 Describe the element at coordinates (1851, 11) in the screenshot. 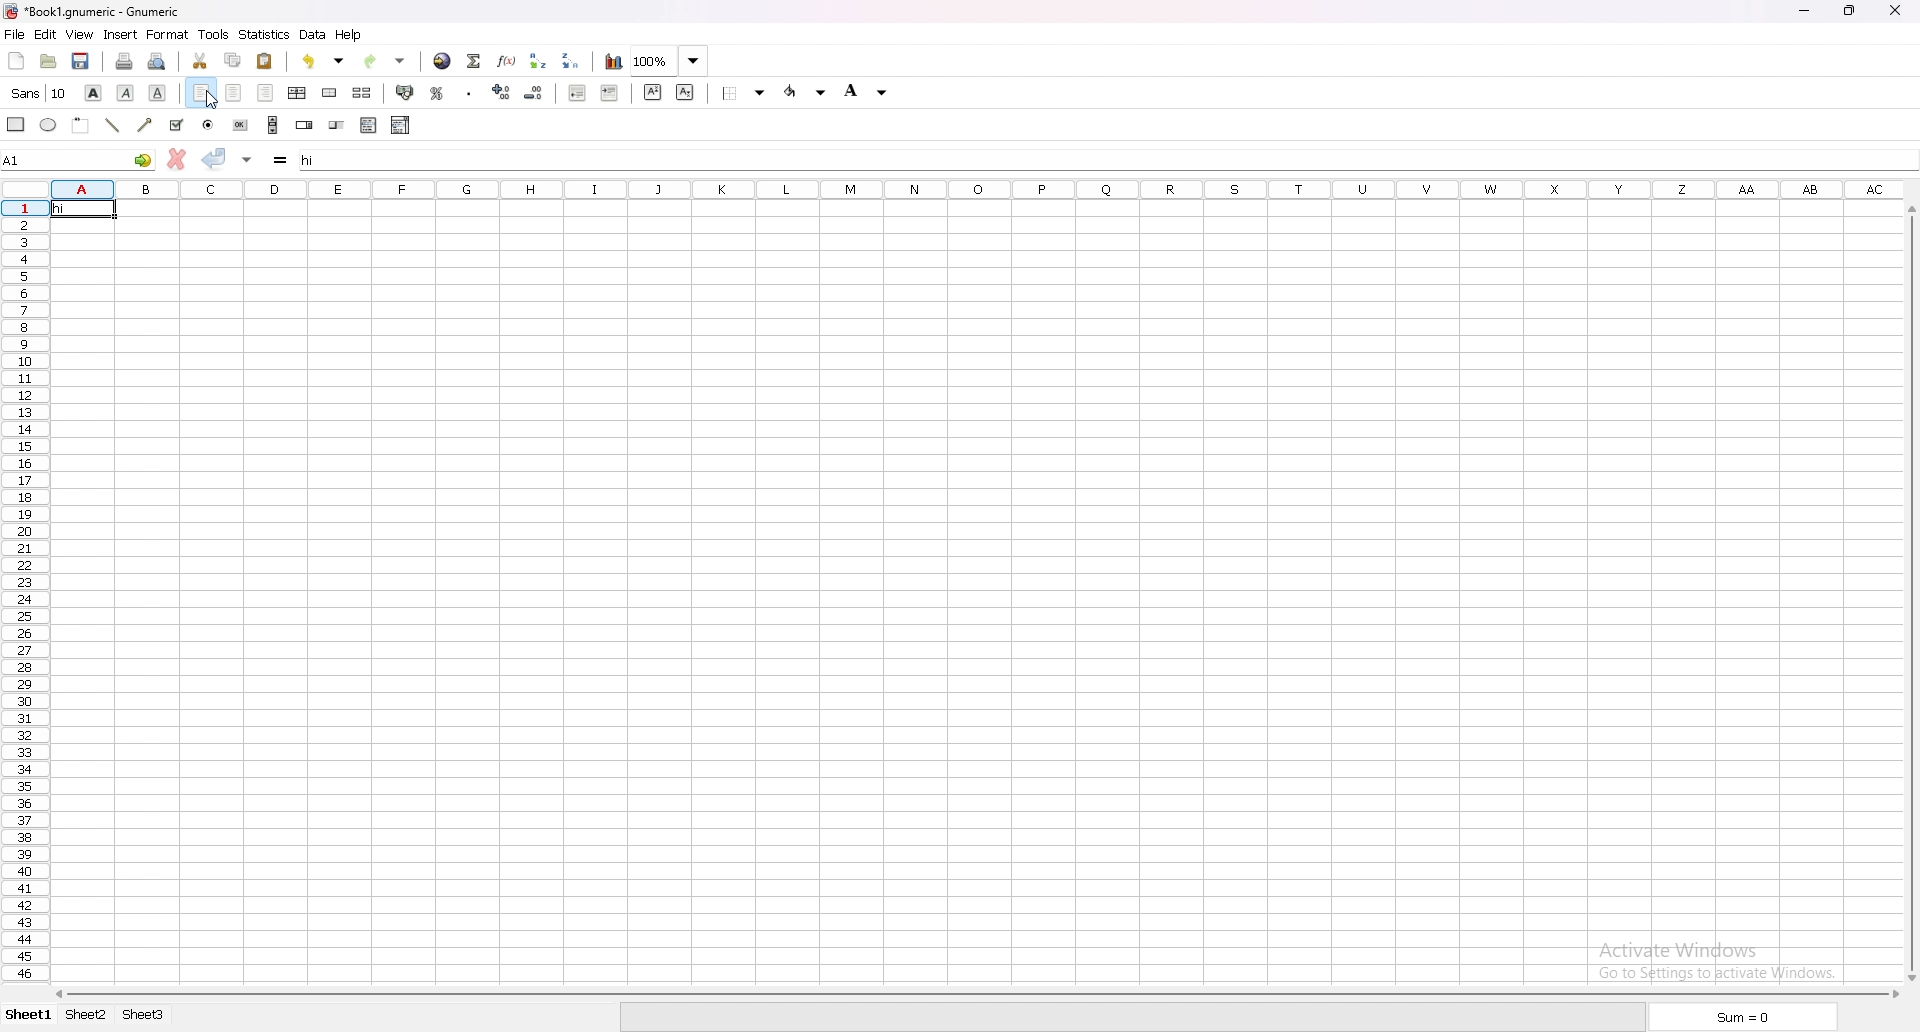

I see `resize` at that location.